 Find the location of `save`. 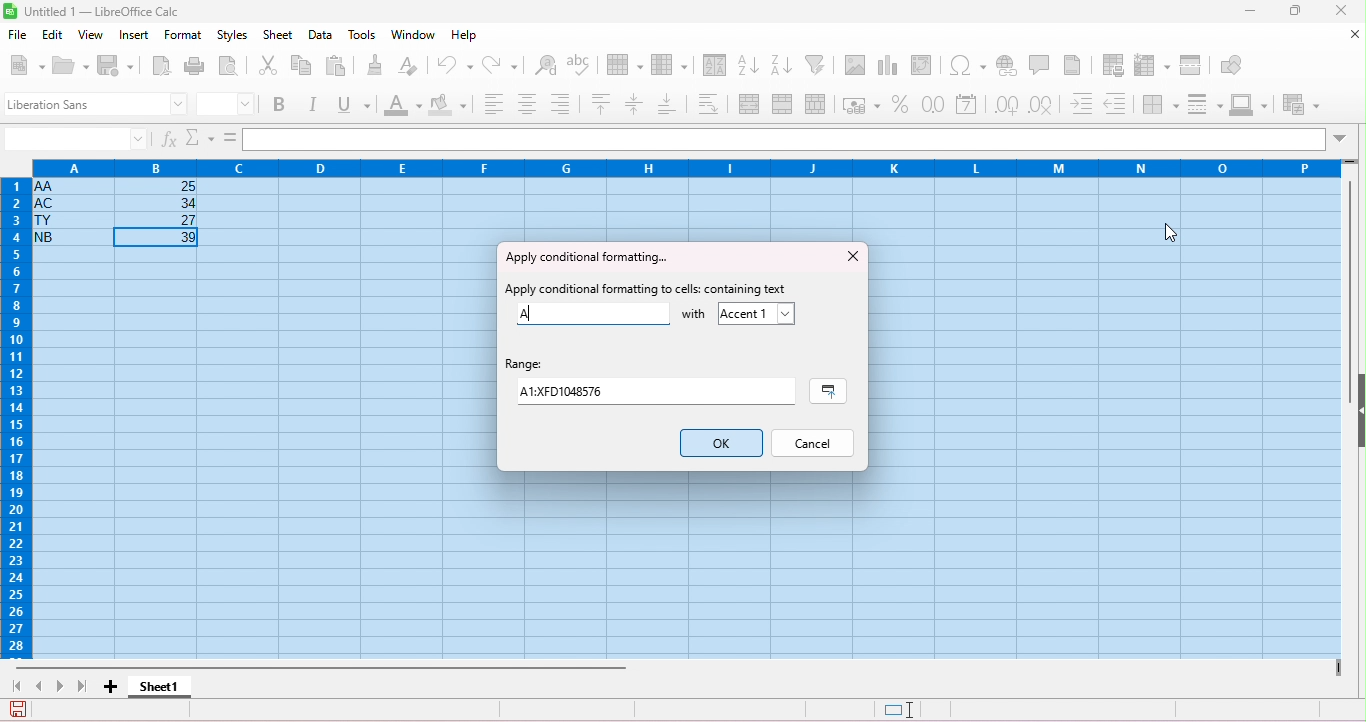

save is located at coordinates (116, 64).